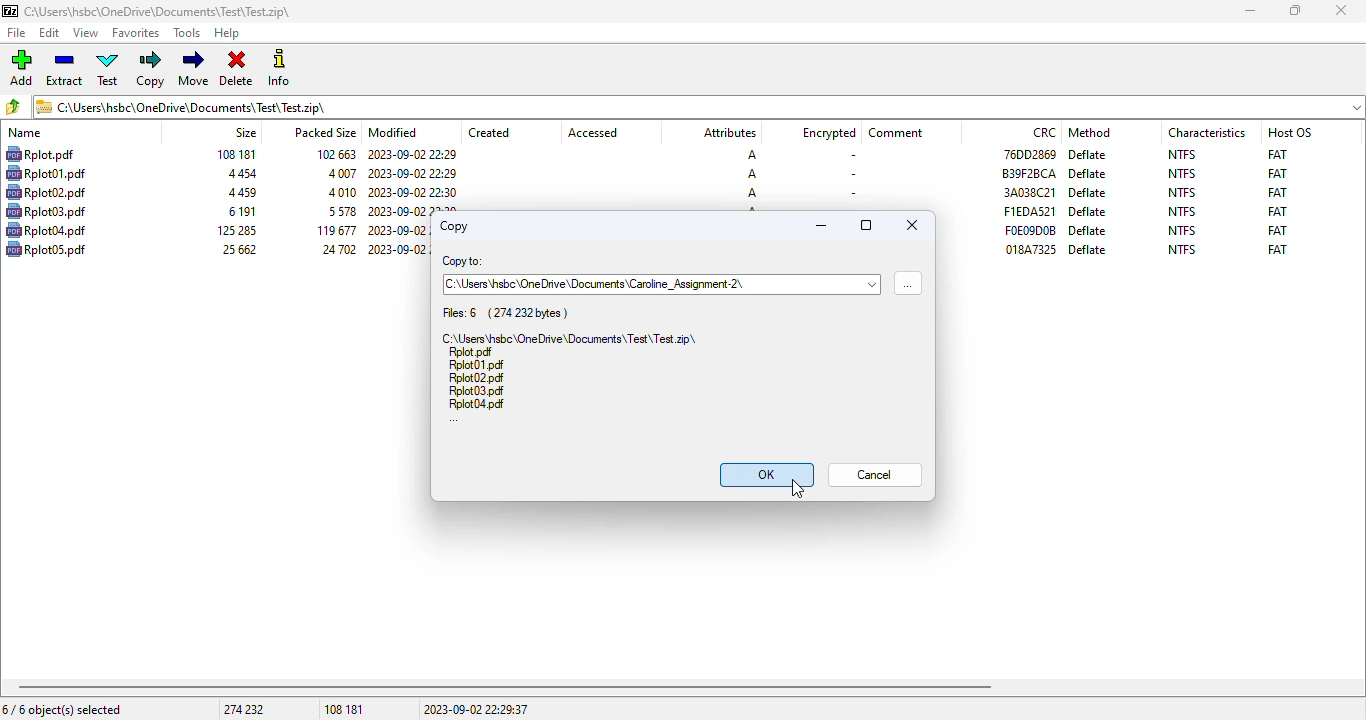 This screenshot has height=720, width=1366. I want to click on CRC, so click(1031, 249).